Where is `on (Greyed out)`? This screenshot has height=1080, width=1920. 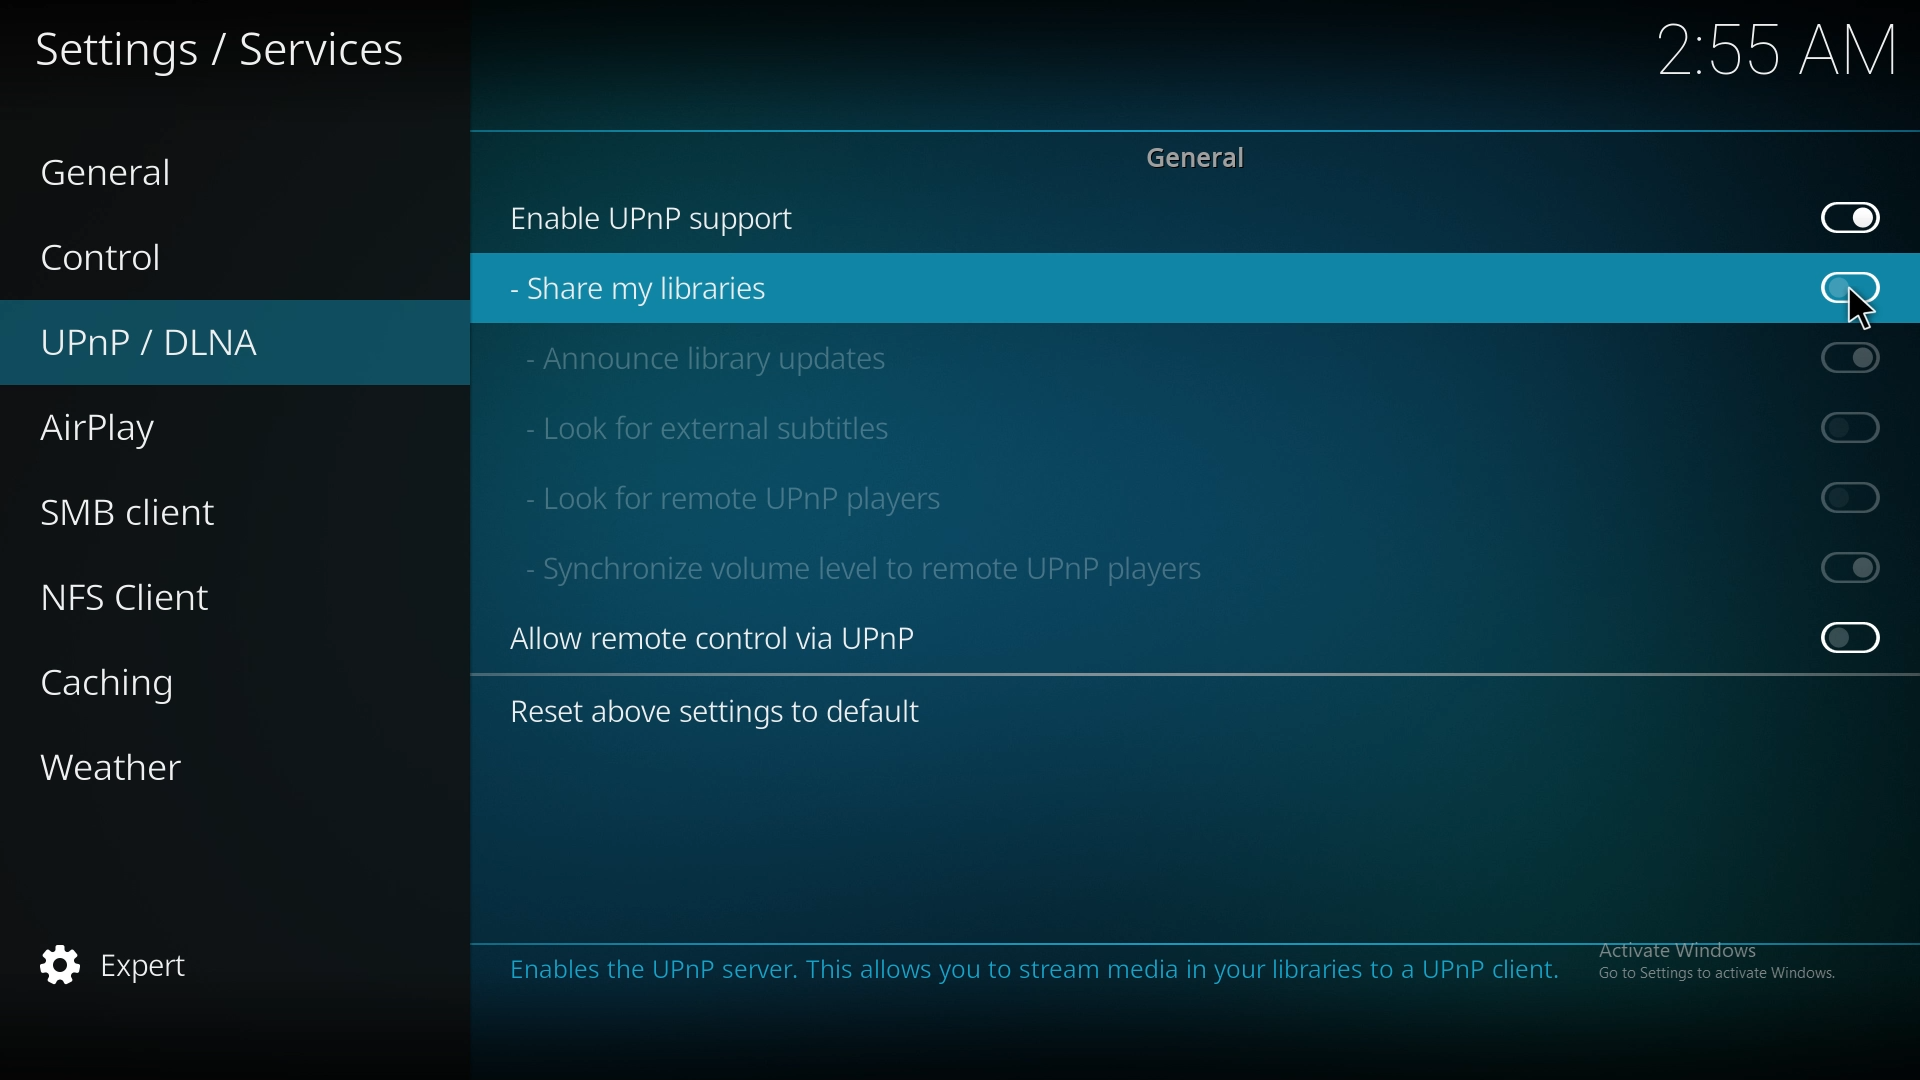 on (Greyed out) is located at coordinates (1858, 358).